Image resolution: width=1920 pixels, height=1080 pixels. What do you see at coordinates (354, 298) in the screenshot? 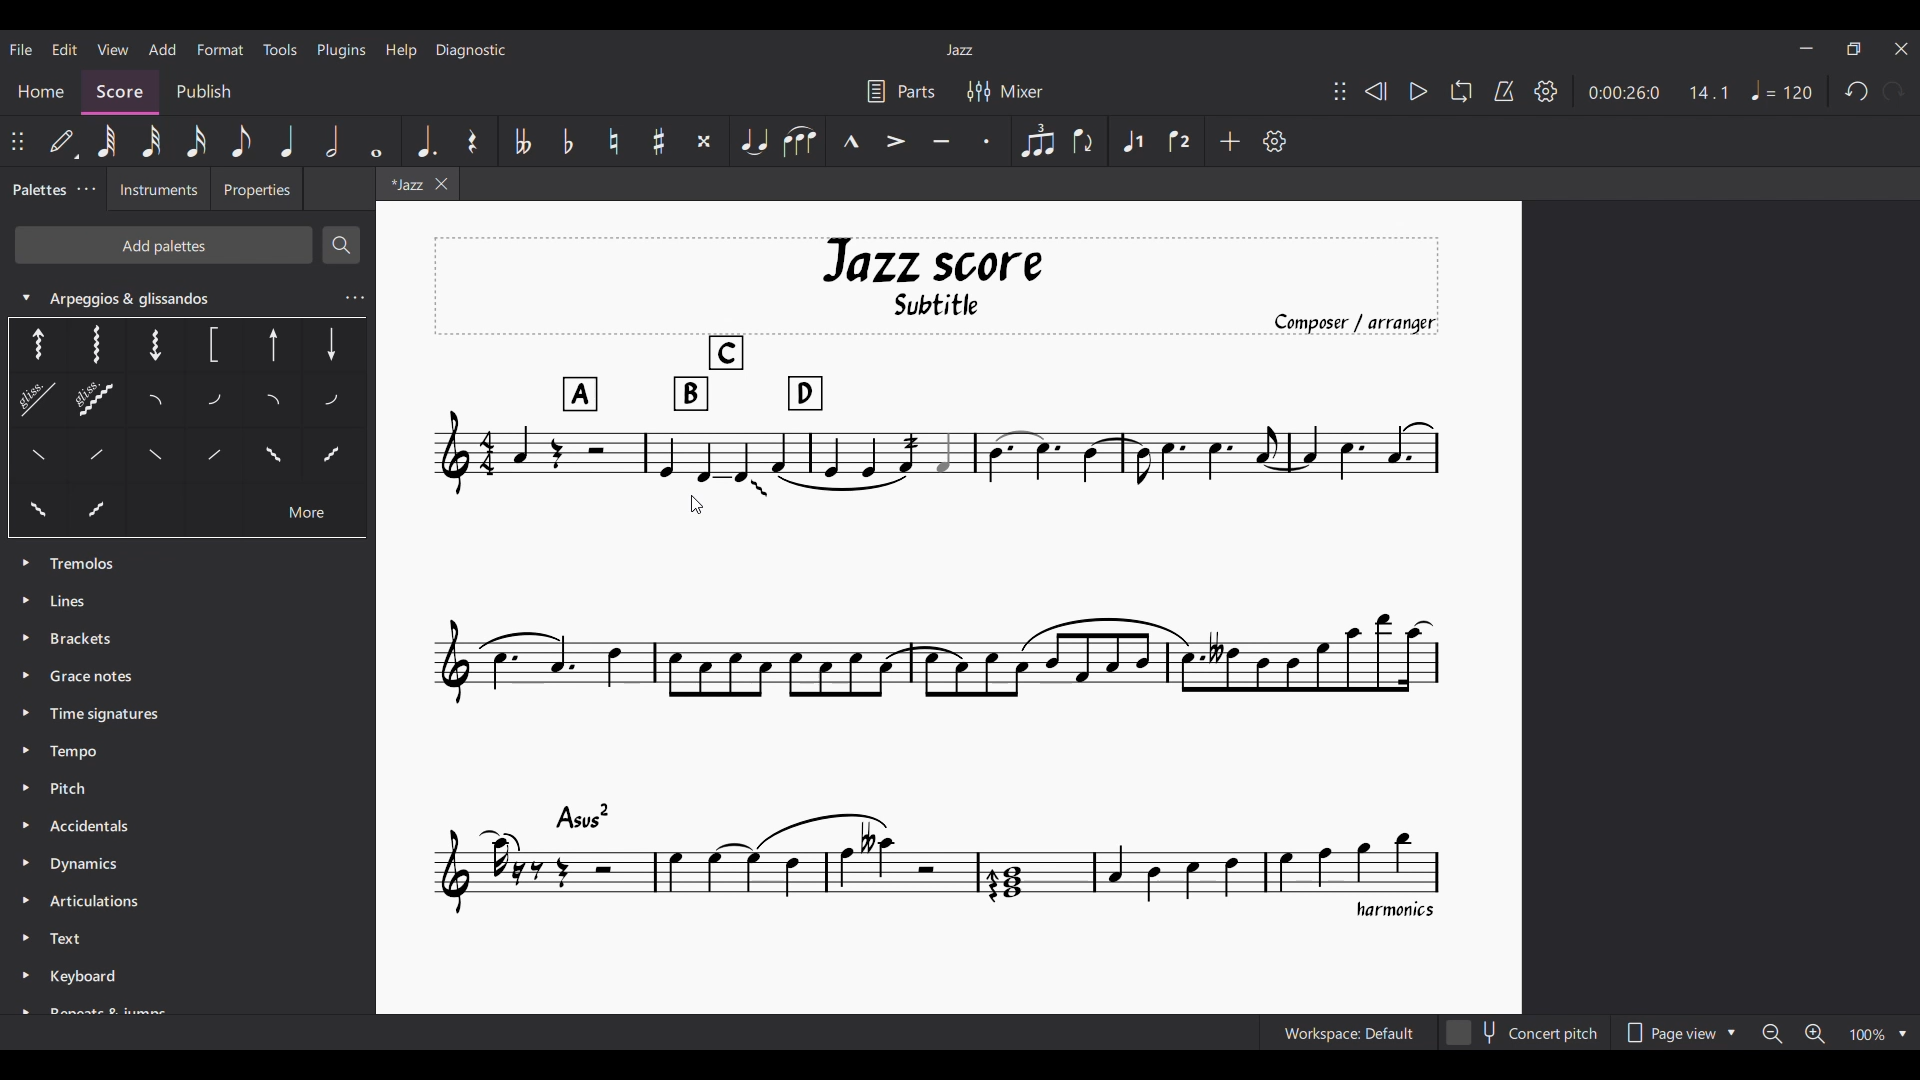
I see `Setting of current palette selected` at bounding box center [354, 298].